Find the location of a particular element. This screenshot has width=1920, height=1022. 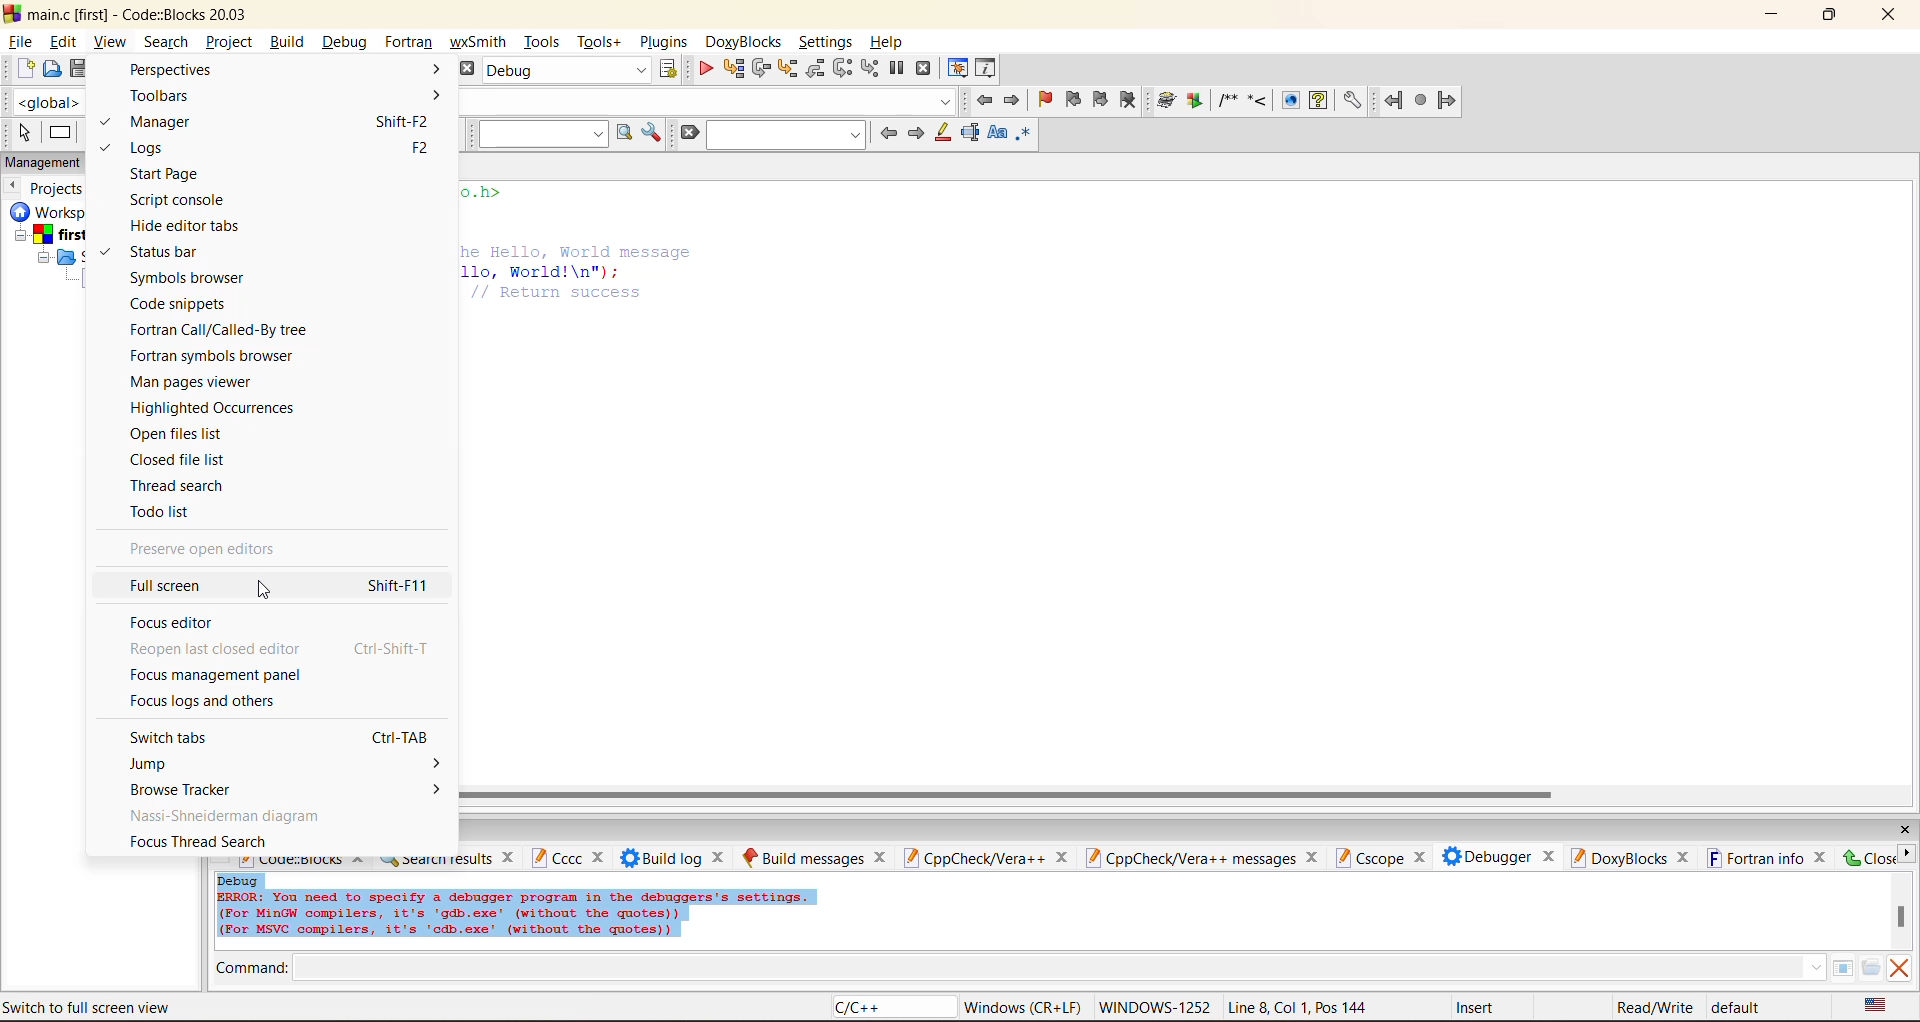

pervious bookmark is located at coordinates (1076, 101).